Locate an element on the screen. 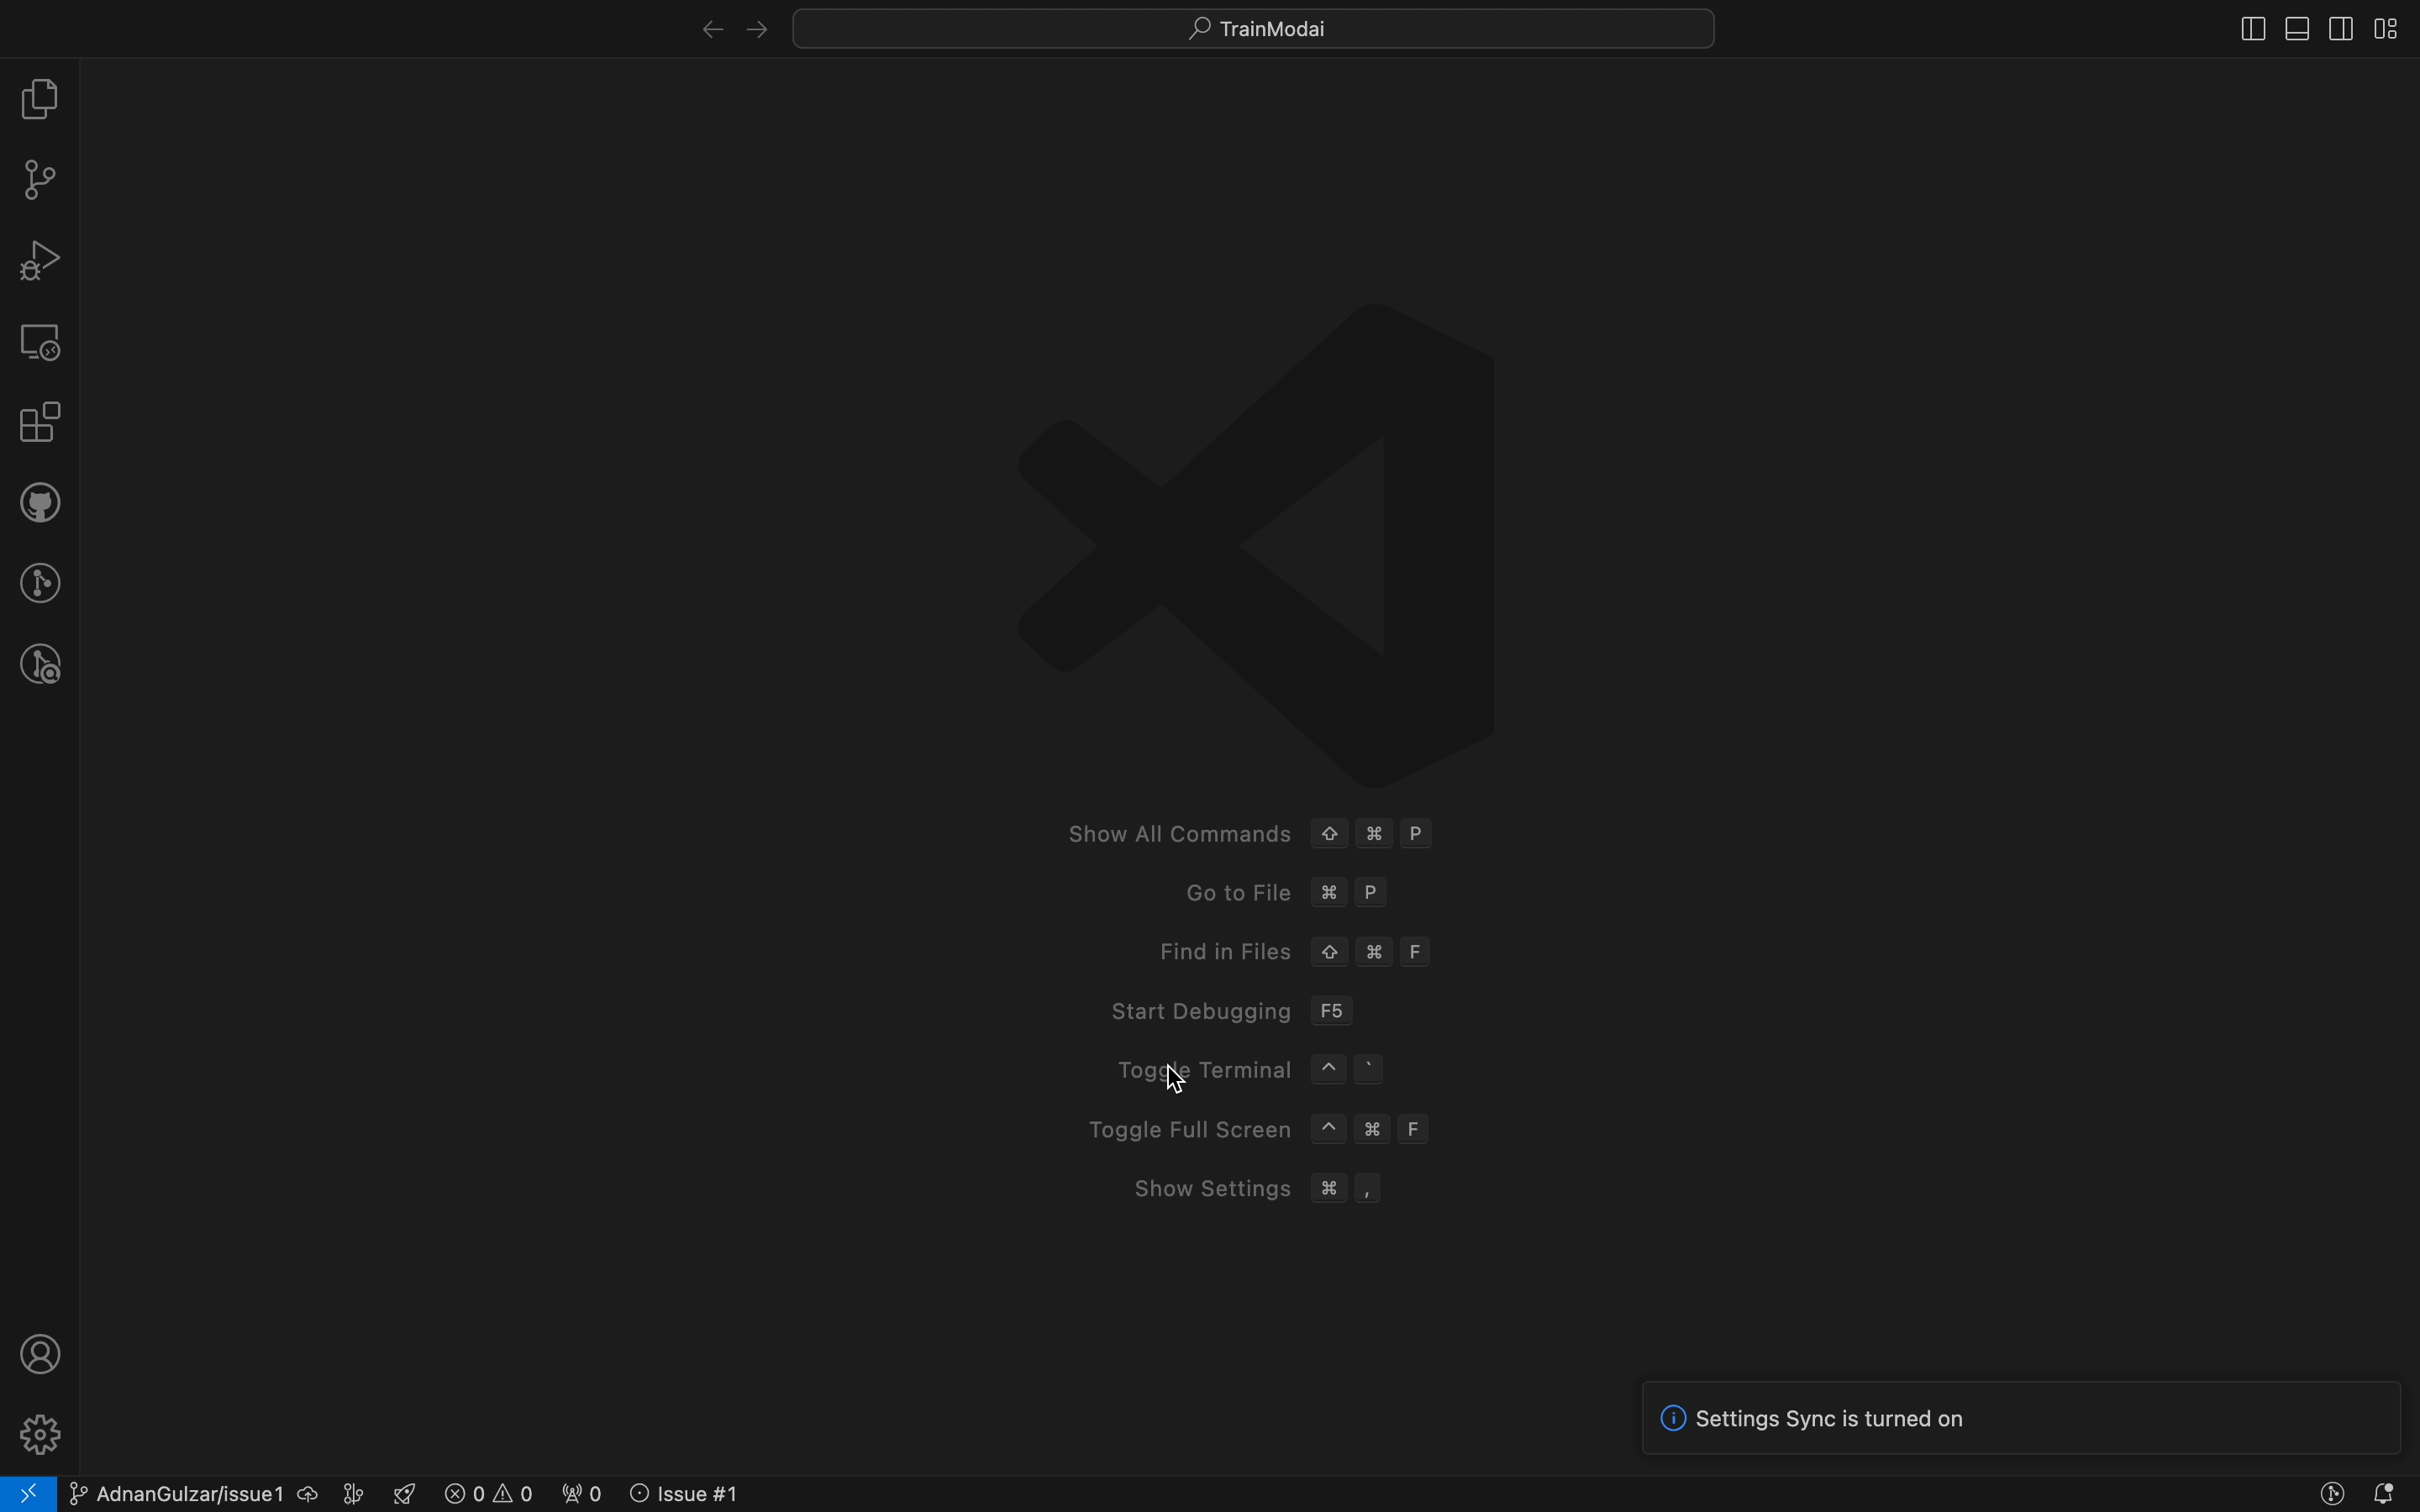  extensions is located at coordinates (37, 424).